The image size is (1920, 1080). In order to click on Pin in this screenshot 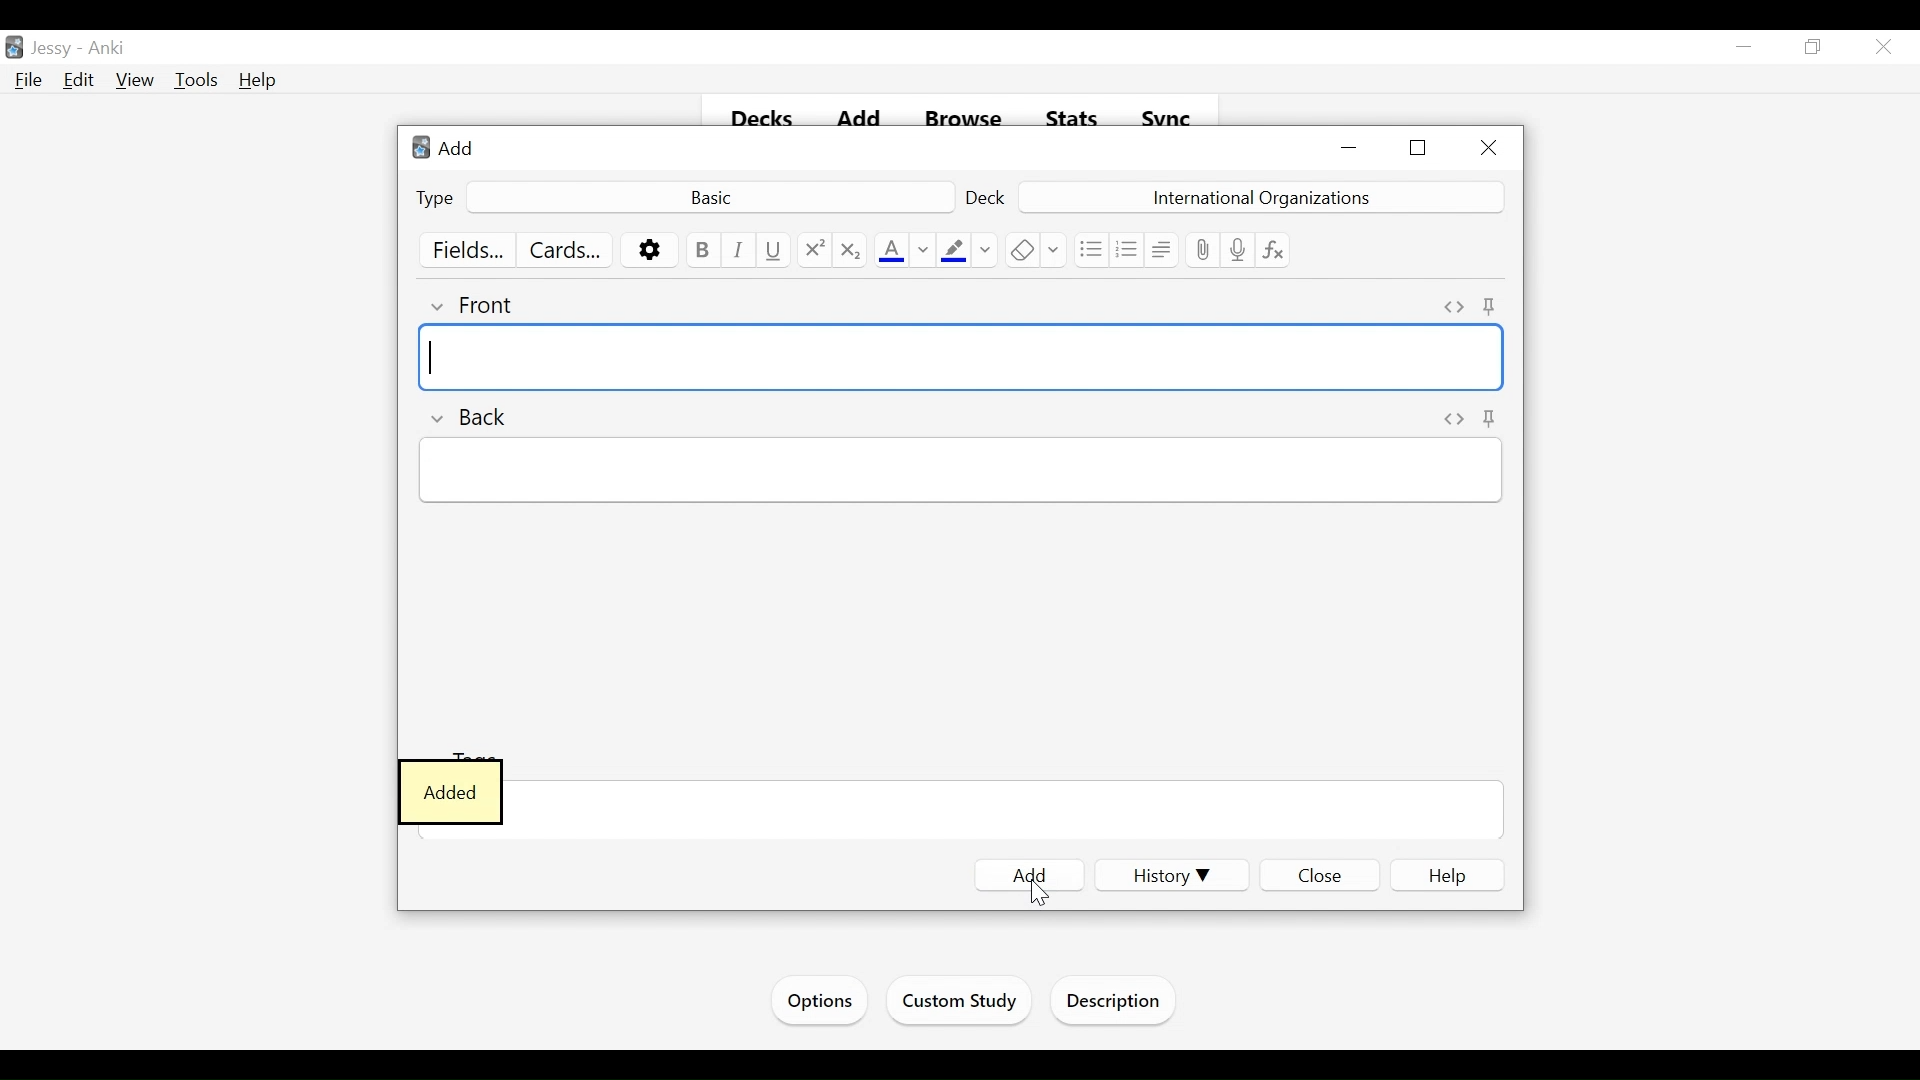, I will do `click(1491, 419)`.